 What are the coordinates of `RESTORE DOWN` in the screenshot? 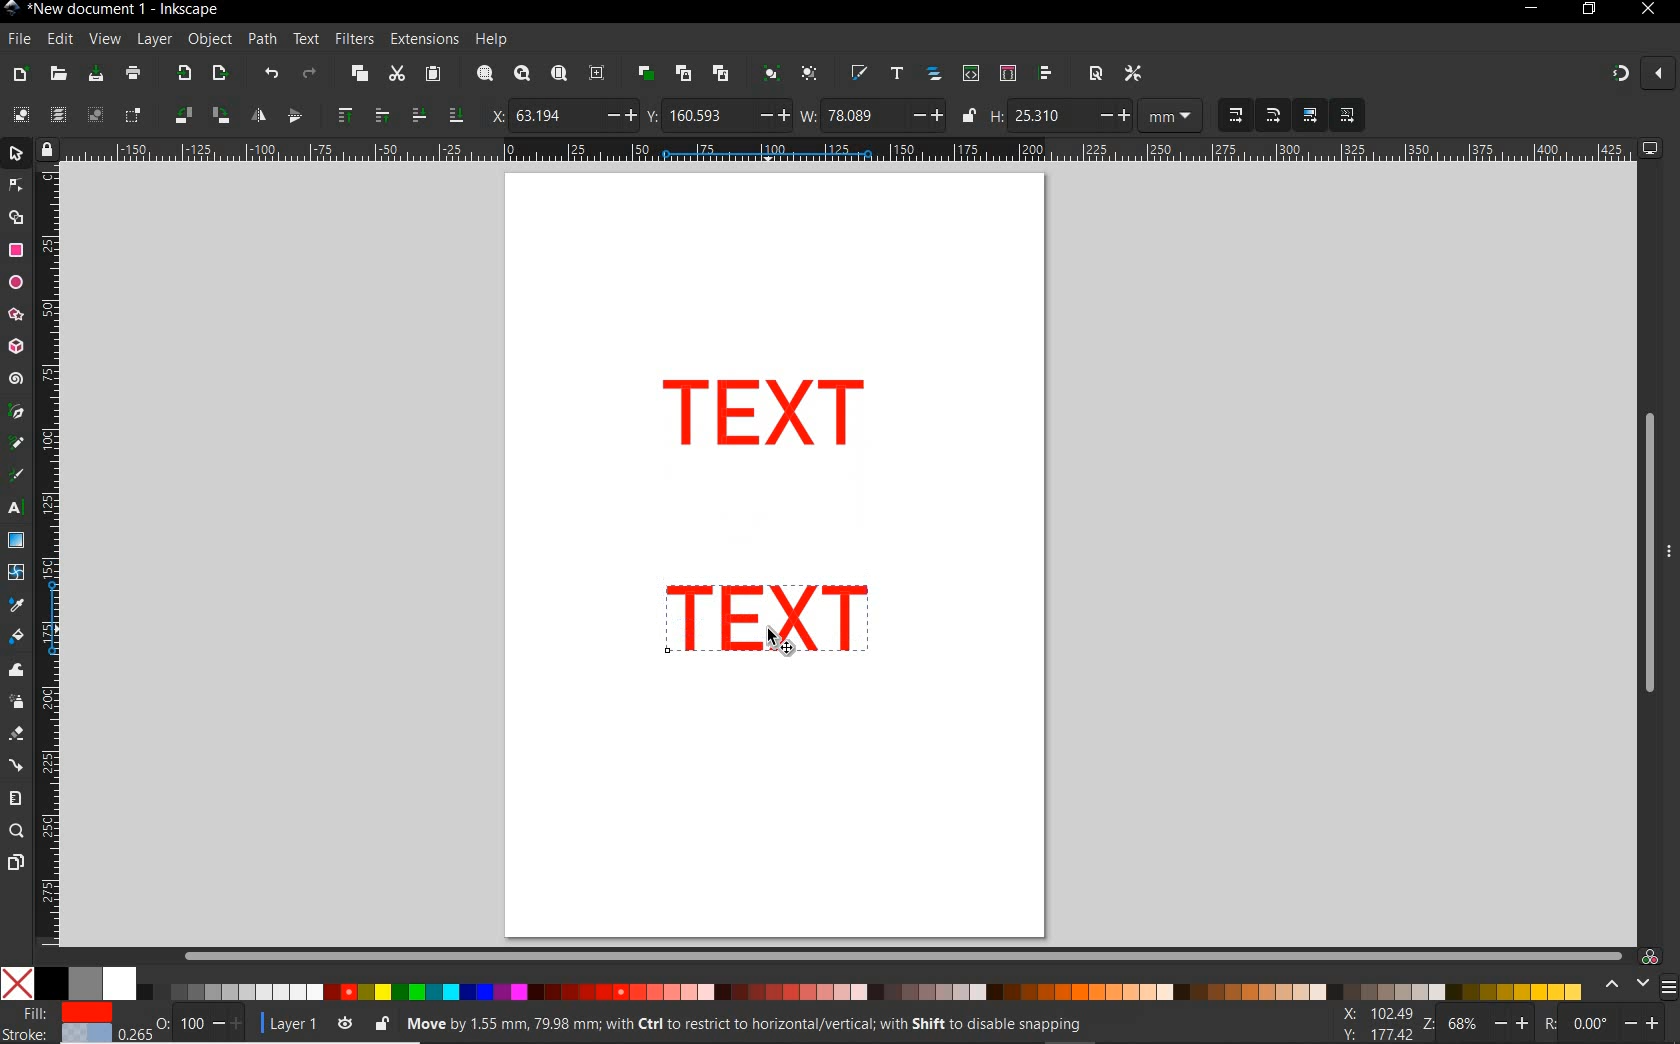 It's located at (1588, 10).